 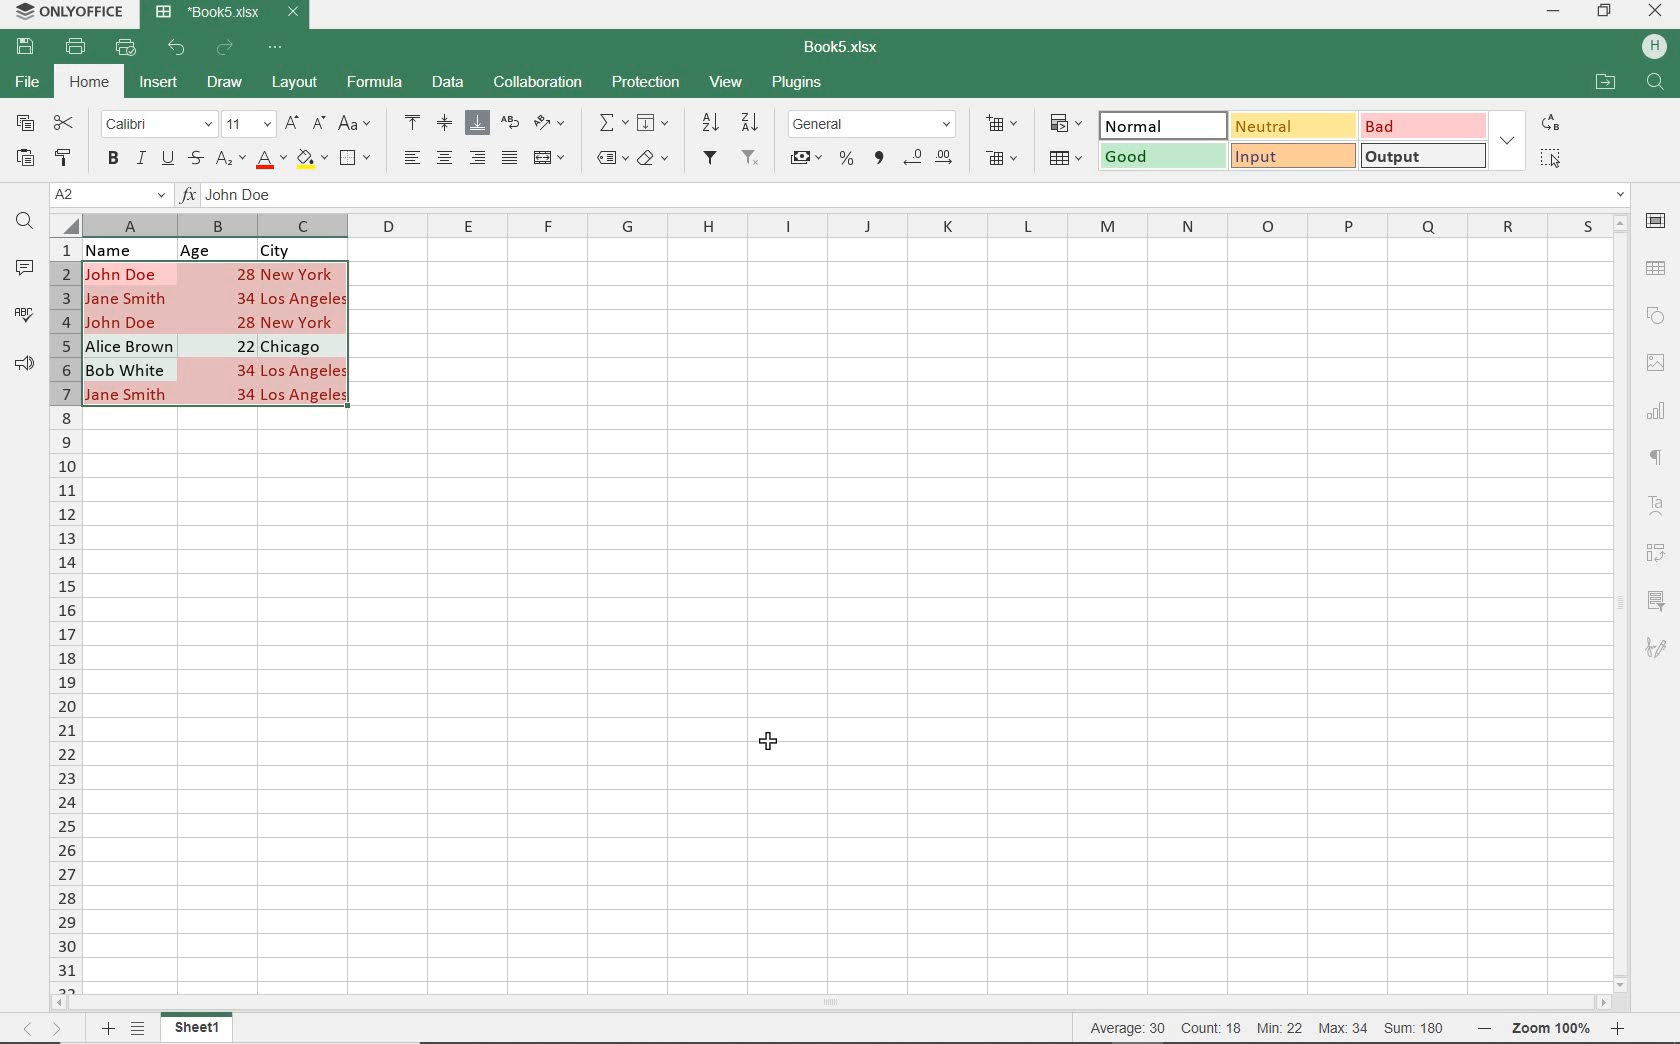 What do you see at coordinates (198, 1028) in the screenshot?
I see `sheet 1` at bounding box center [198, 1028].